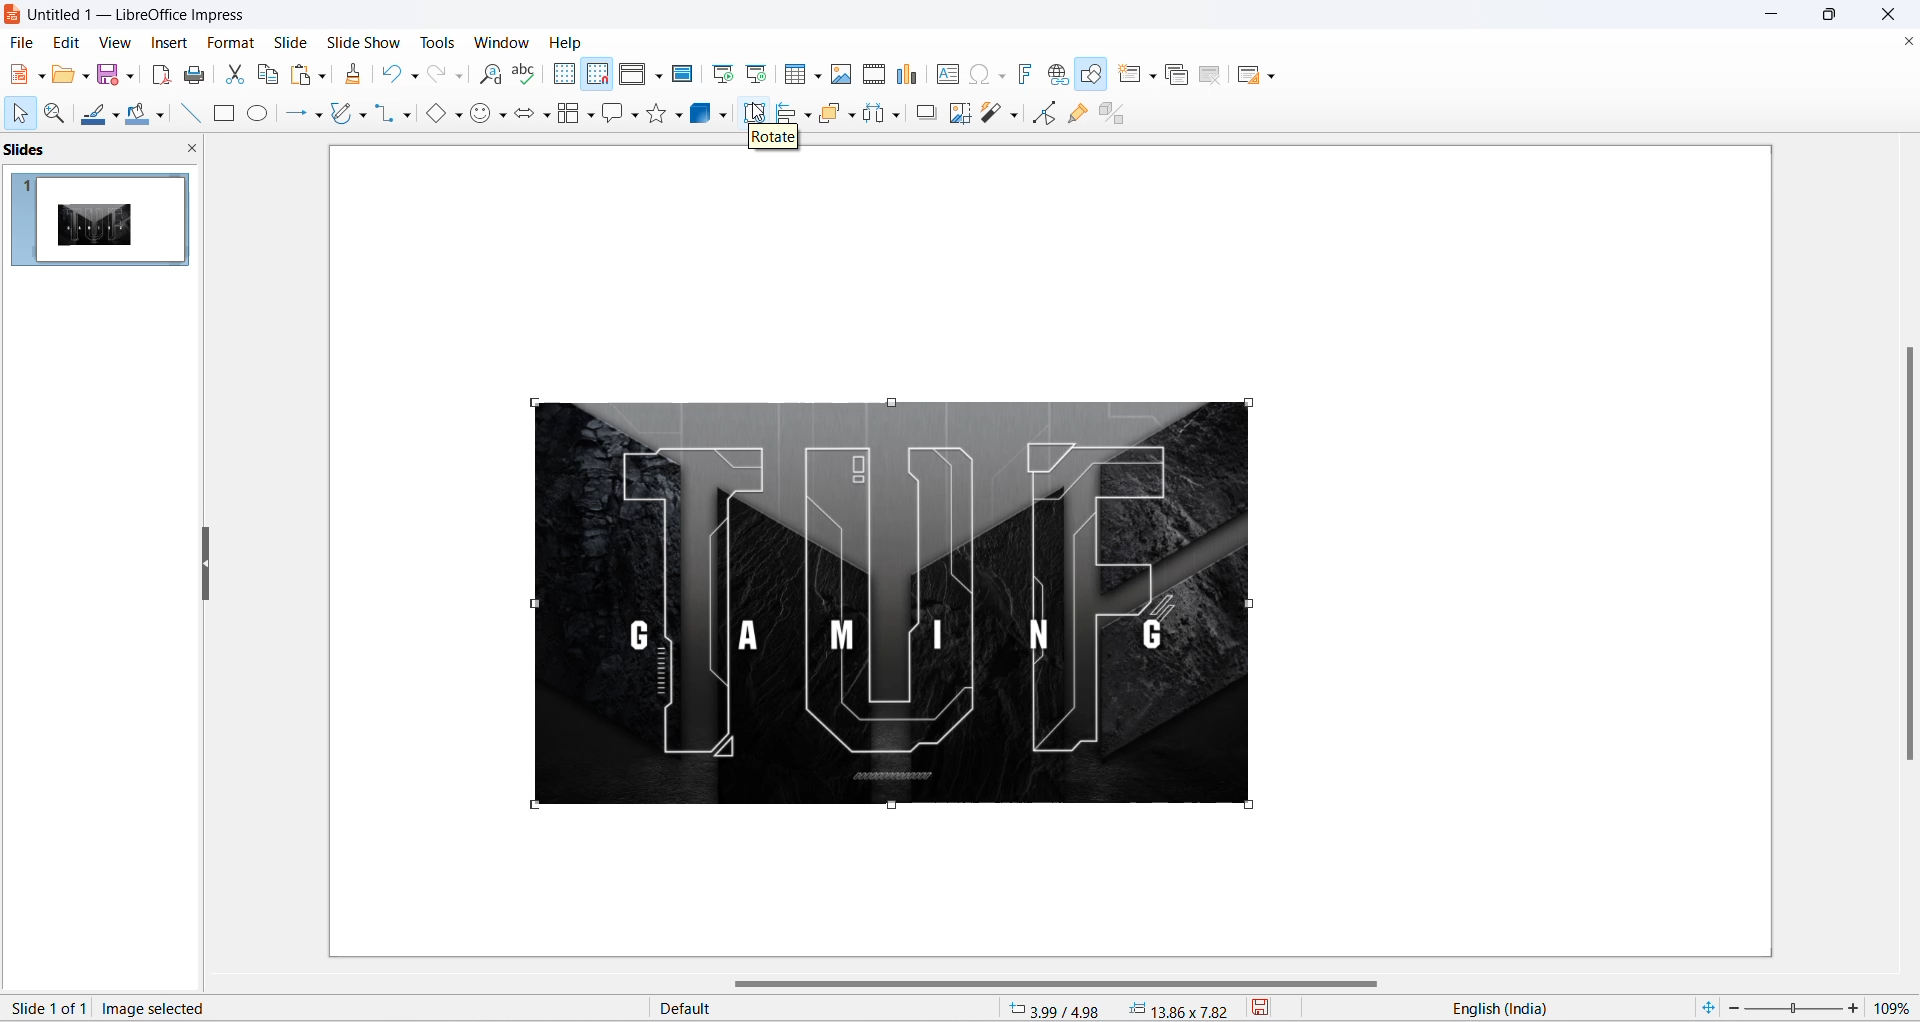 The image size is (1920, 1022). I want to click on delete slide, so click(1211, 78).